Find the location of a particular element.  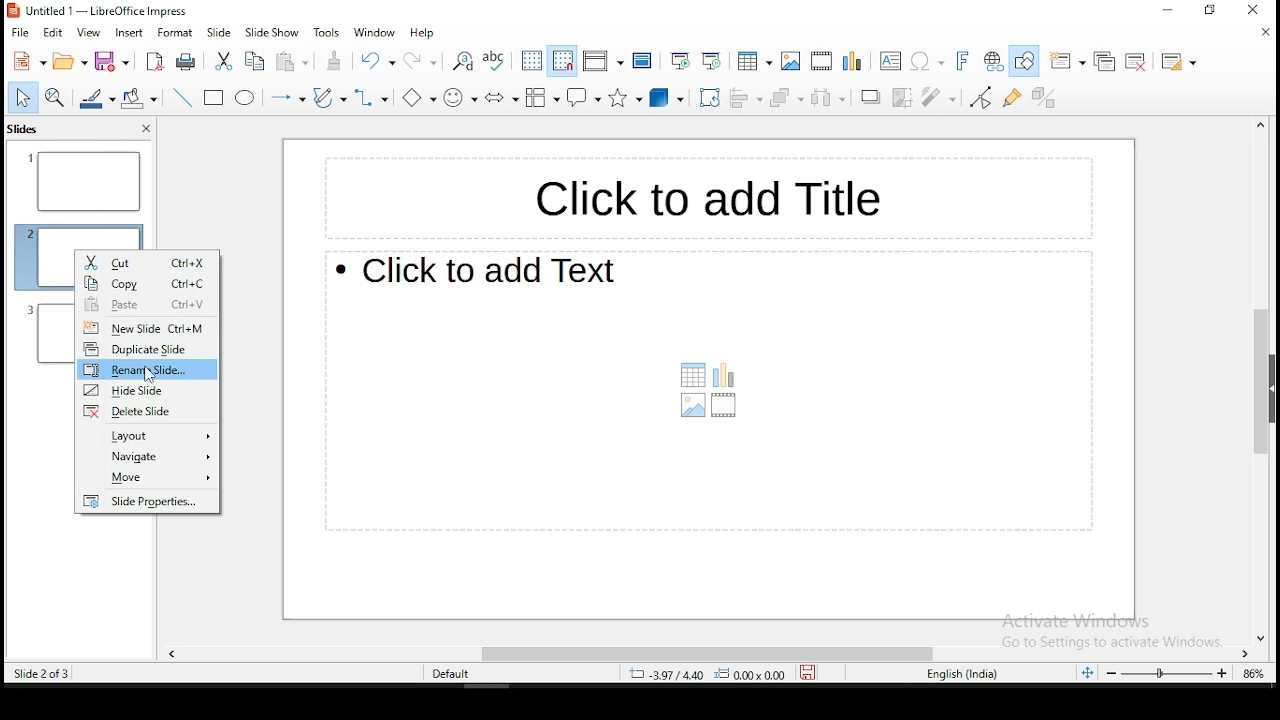

close pane is located at coordinates (145, 129).